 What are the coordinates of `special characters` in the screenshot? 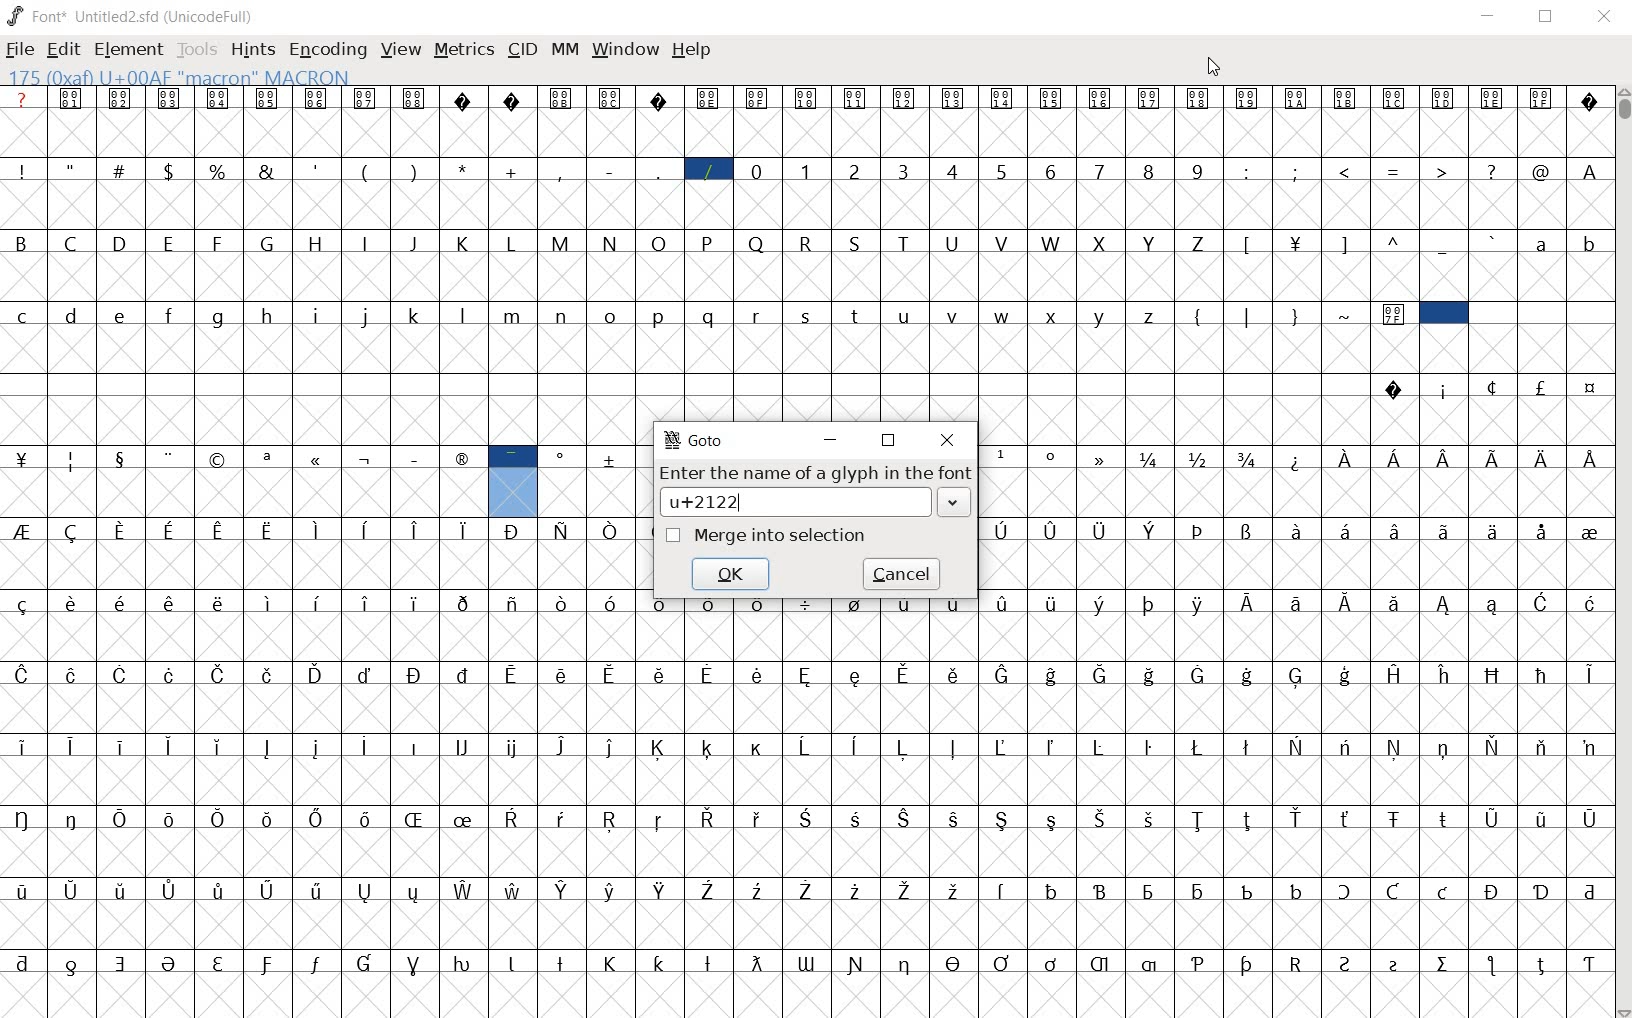 It's located at (320, 554).